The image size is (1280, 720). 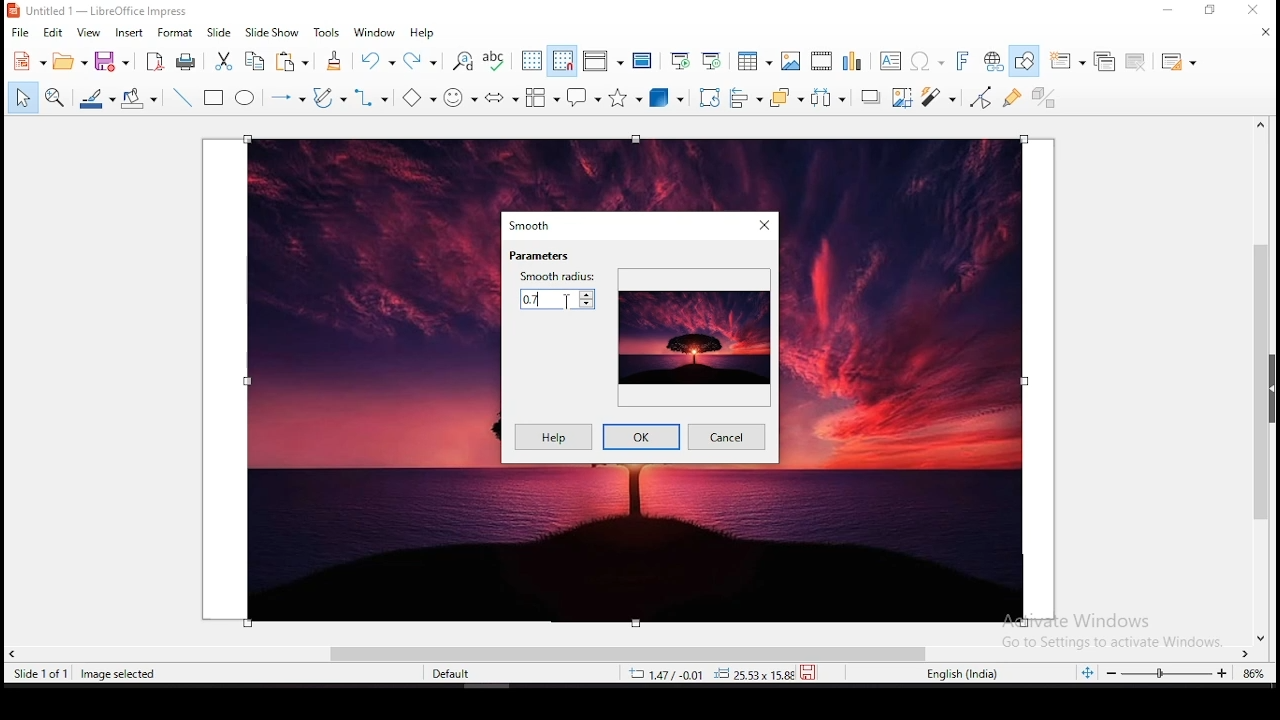 What do you see at coordinates (925, 61) in the screenshot?
I see `insert special characters` at bounding box center [925, 61].